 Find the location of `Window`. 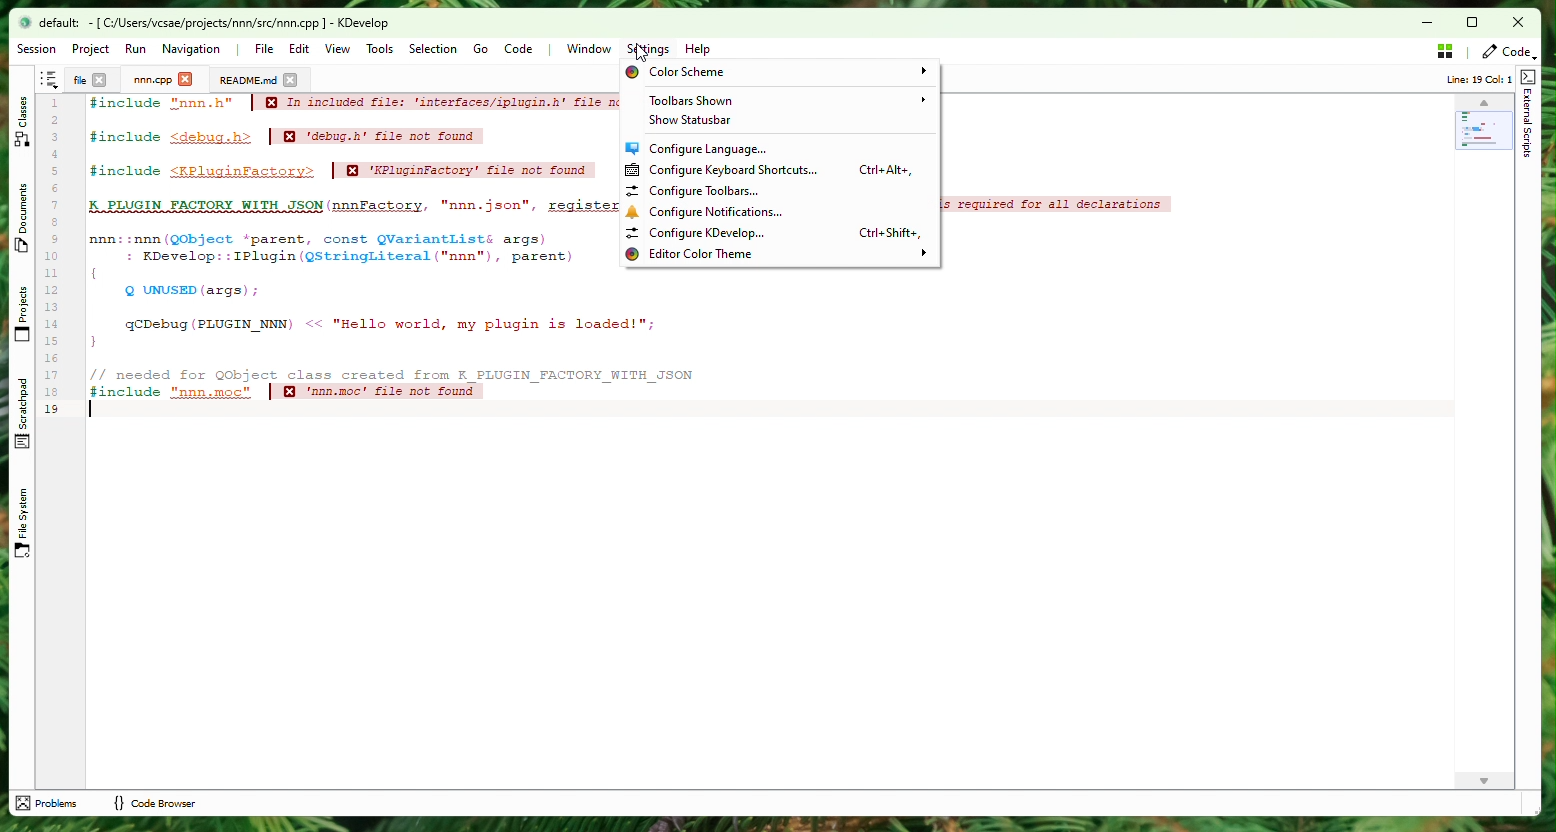

Window is located at coordinates (584, 49).